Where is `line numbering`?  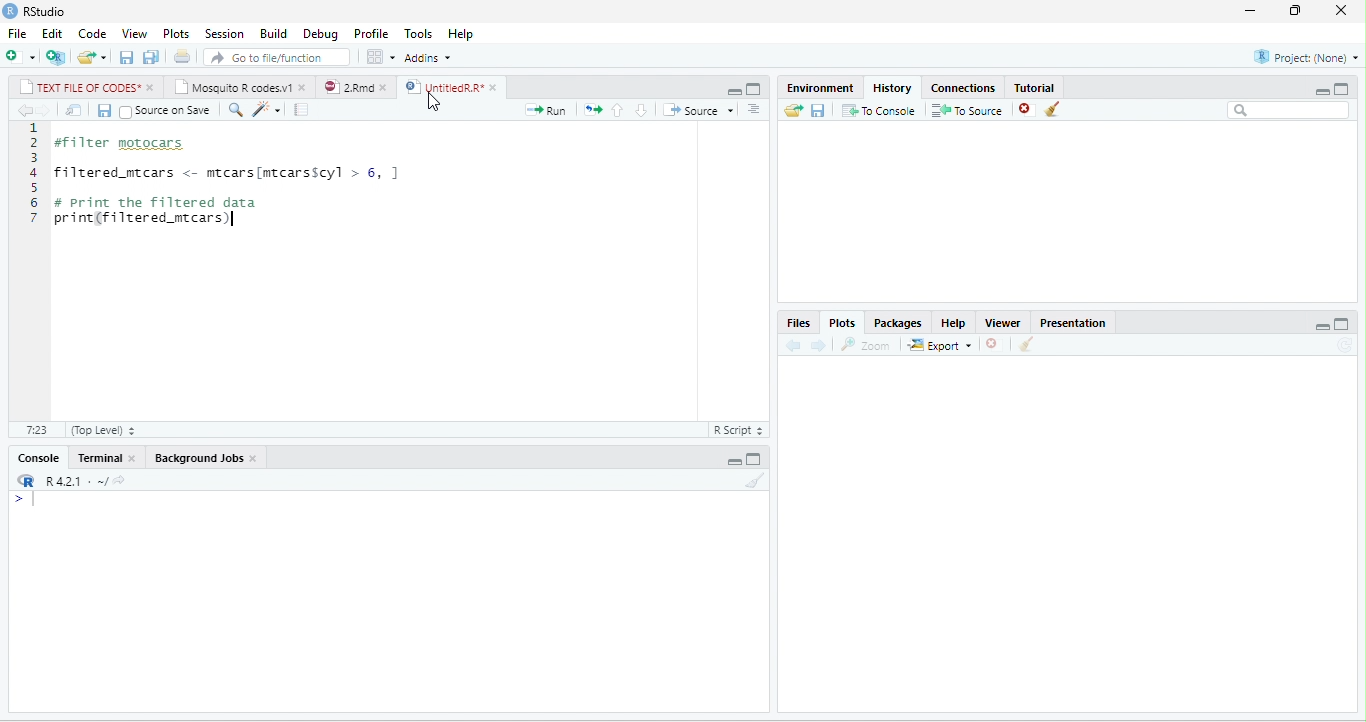 line numbering is located at coordinates (34, 173).